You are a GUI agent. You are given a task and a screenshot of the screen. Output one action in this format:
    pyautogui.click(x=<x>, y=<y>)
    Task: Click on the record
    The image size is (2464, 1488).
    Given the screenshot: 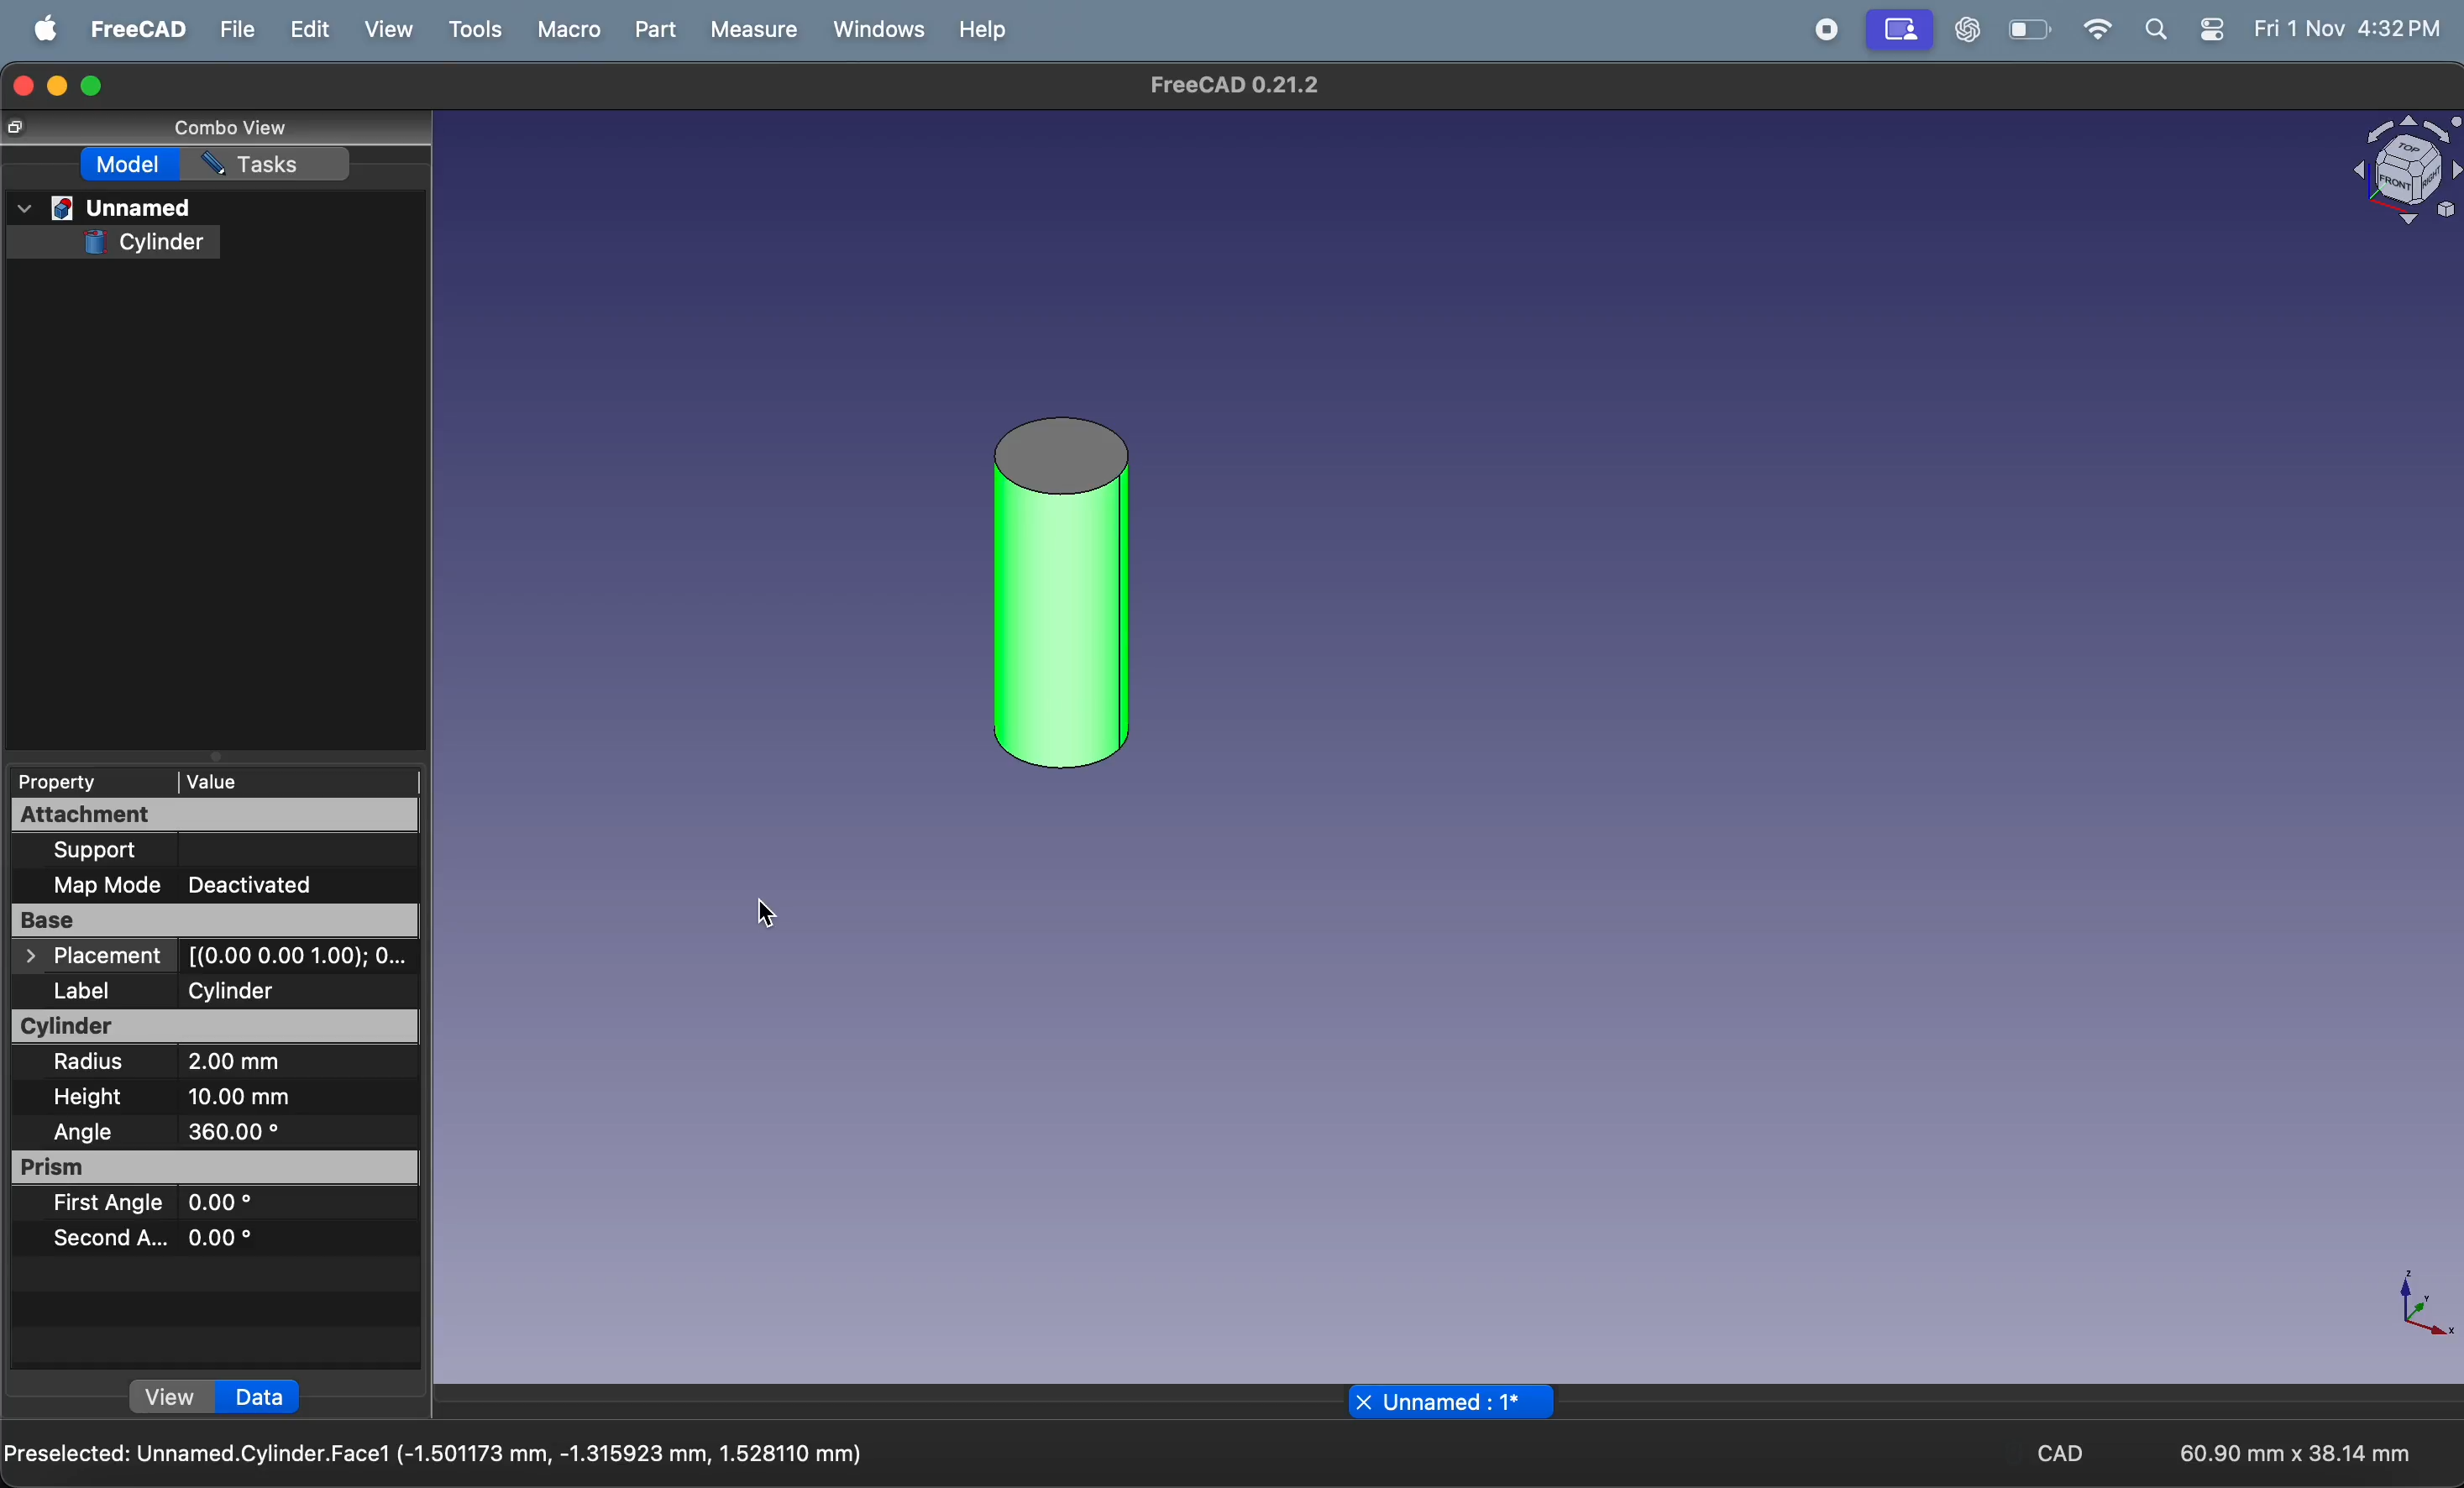 What is the action you would take?
    pyautogui.click(x=1901, y=30)
    